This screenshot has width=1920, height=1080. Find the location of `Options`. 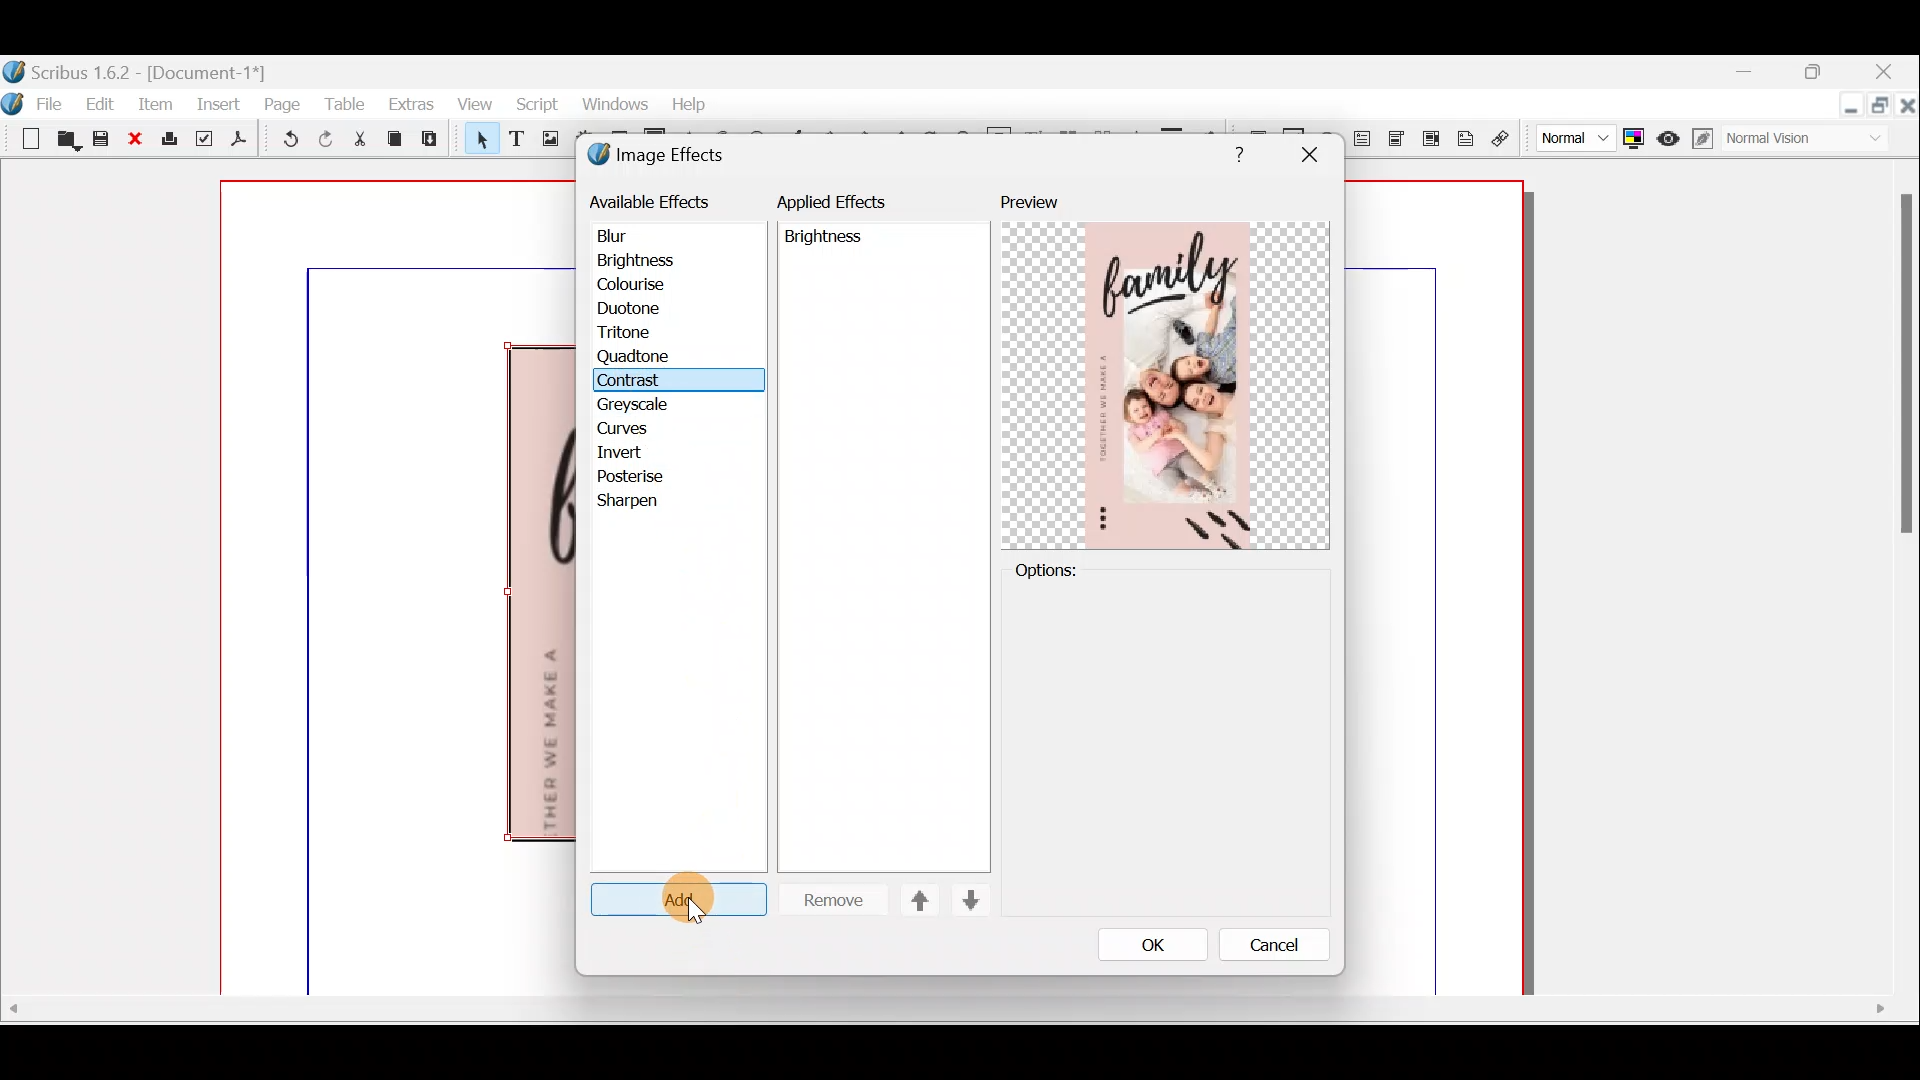

Options is located at coordinates (1079, 571).